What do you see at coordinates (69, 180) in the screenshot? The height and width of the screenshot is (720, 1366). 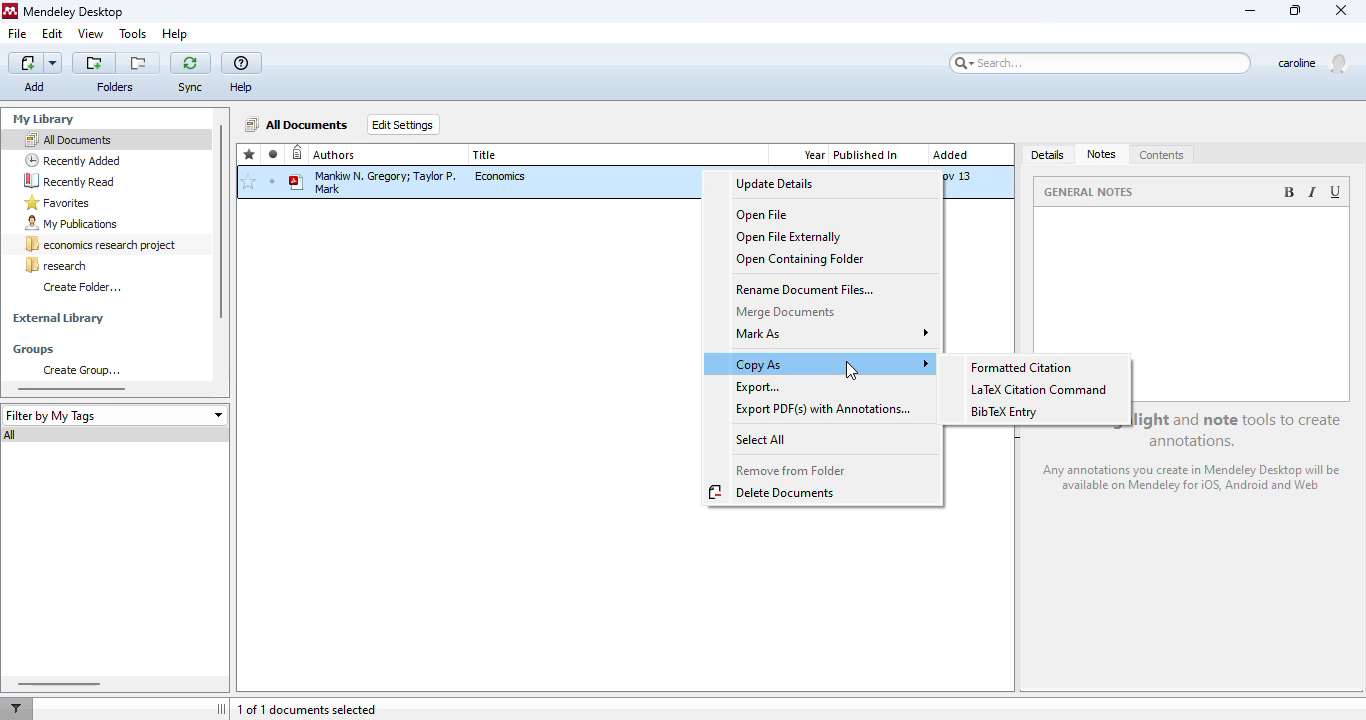 I see `recently read` at bounding box center [69, 180].